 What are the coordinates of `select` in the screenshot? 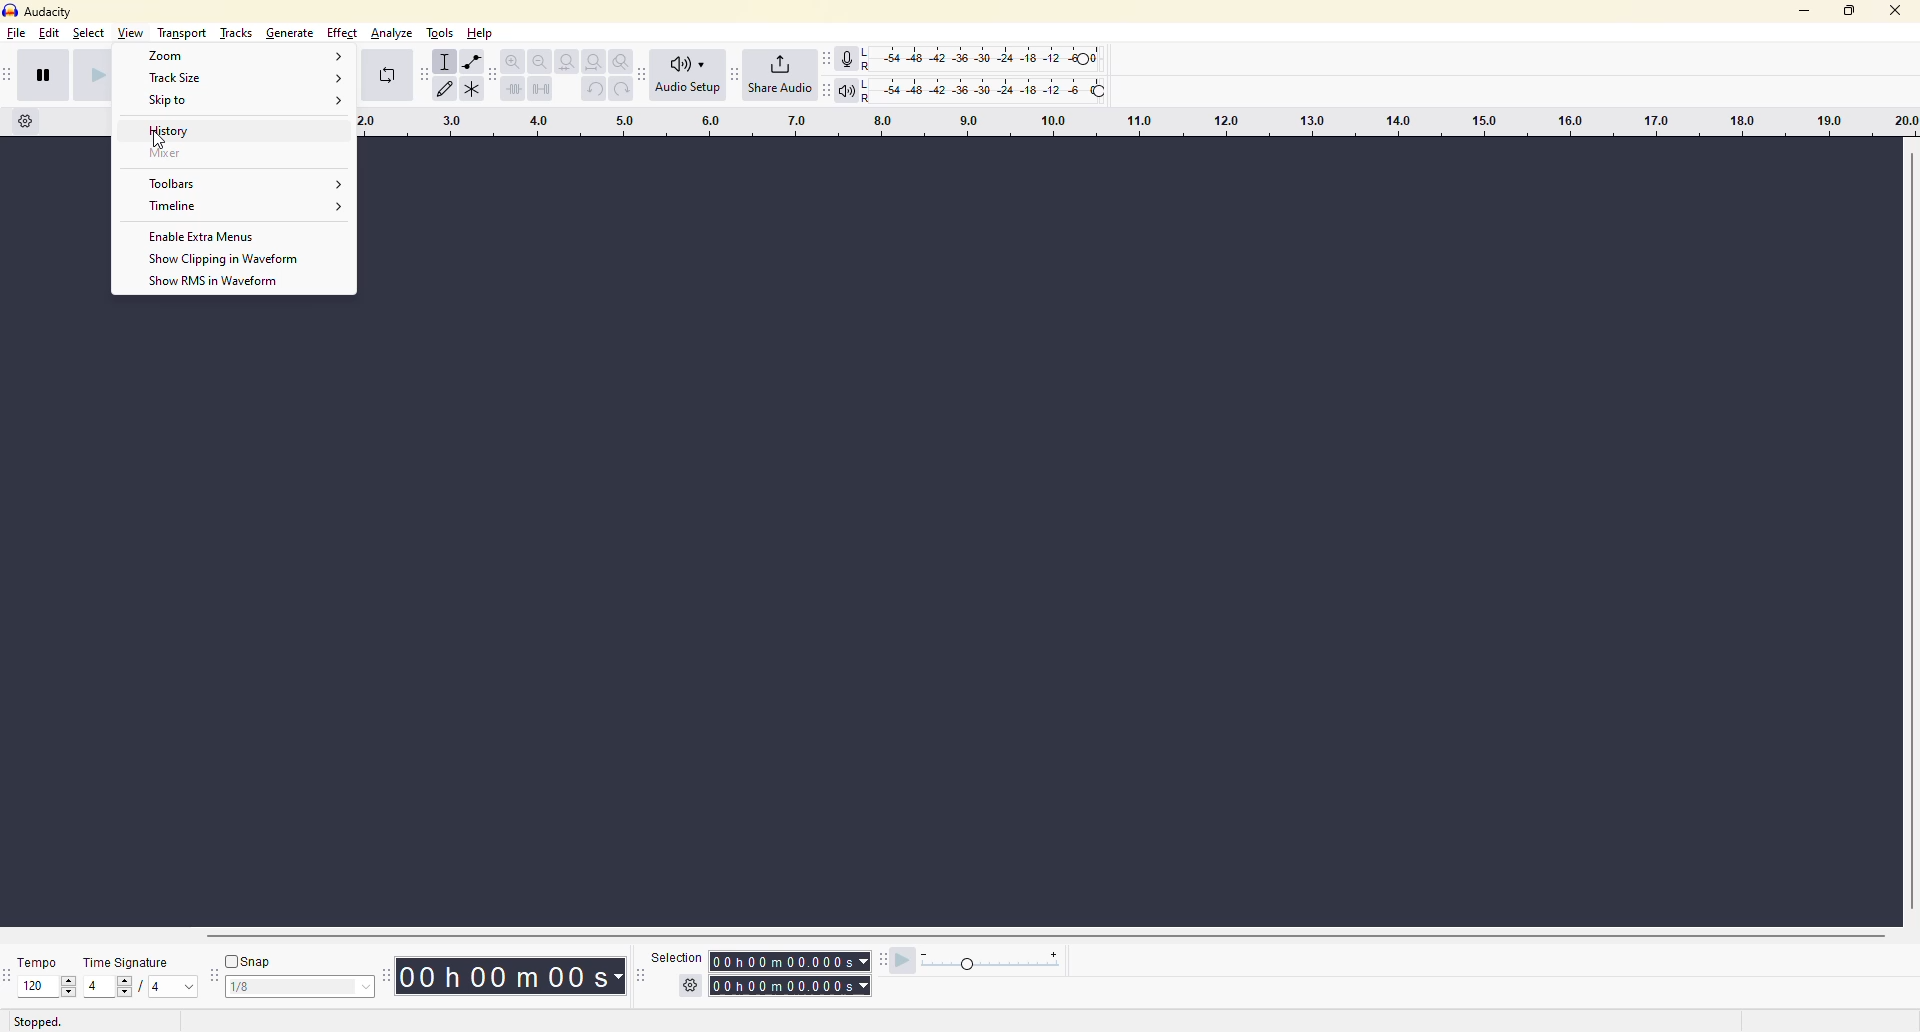 It's located at (91, 35).